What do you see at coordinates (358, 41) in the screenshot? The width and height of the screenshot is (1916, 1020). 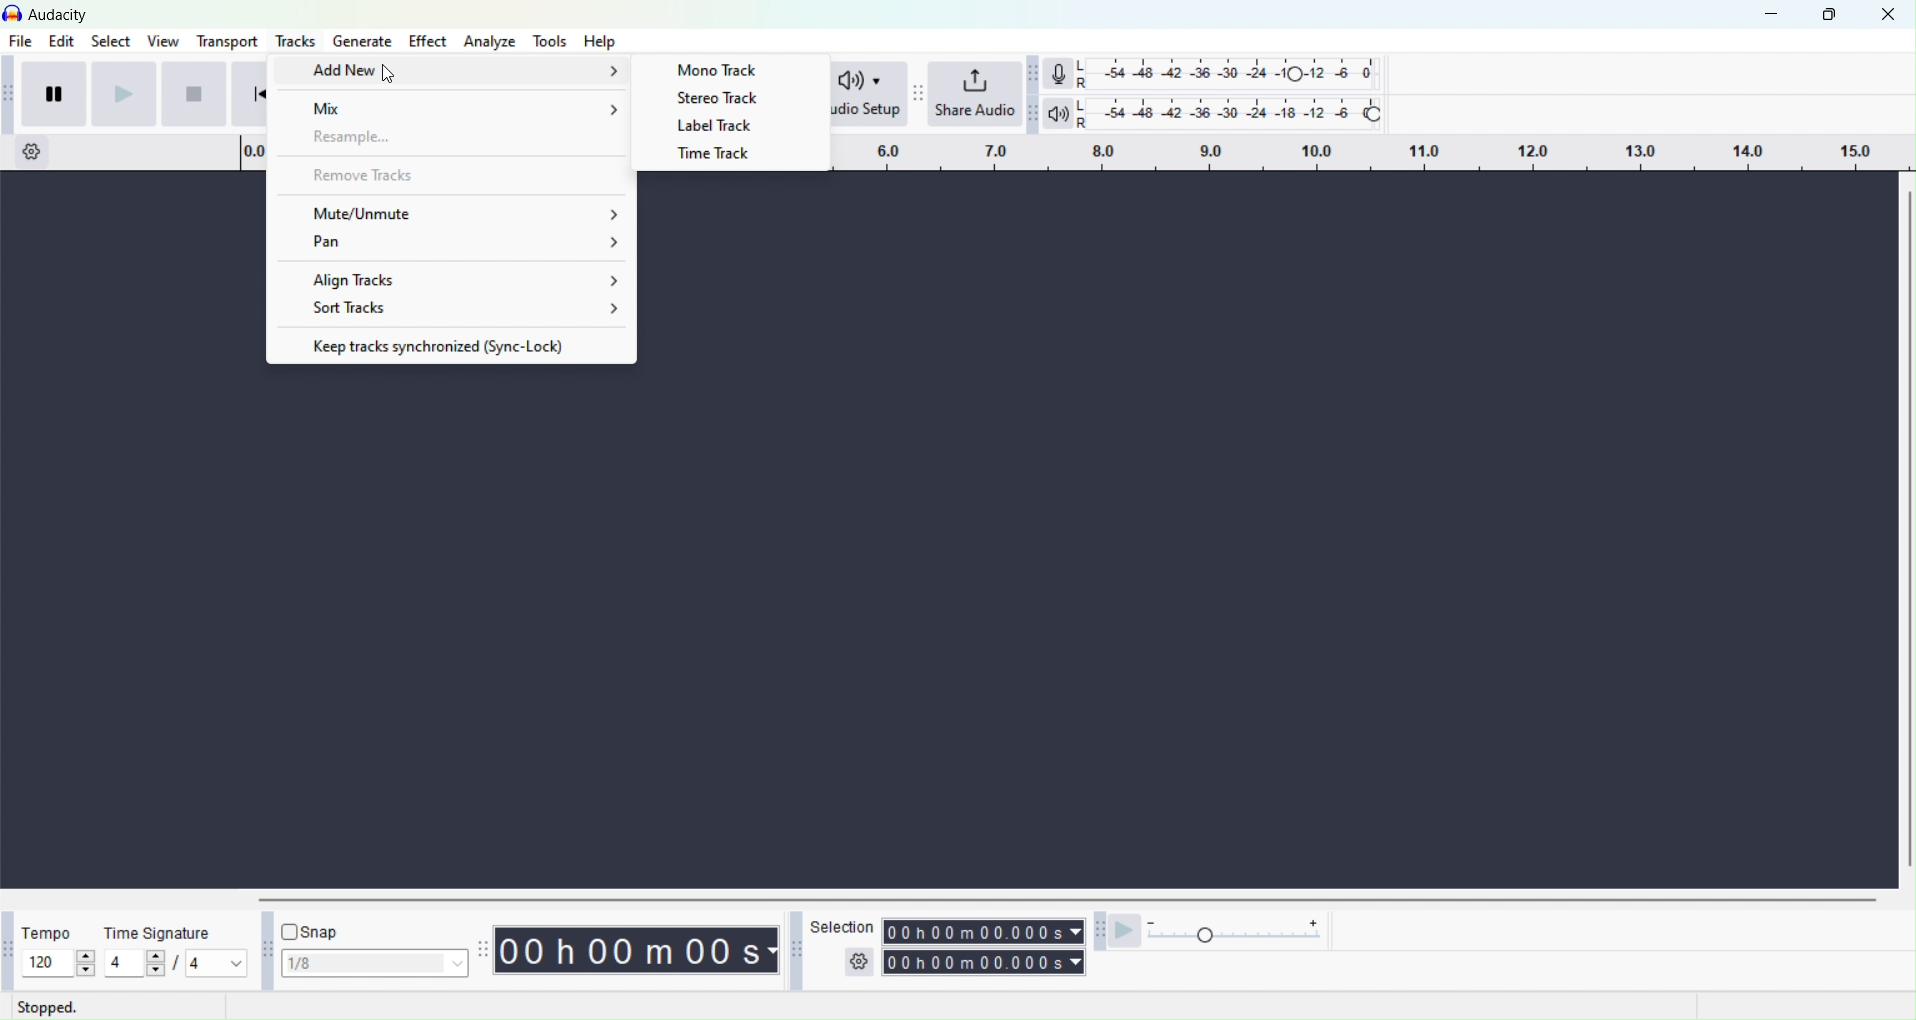 I see `Generate` at bounding box center [358, 41].